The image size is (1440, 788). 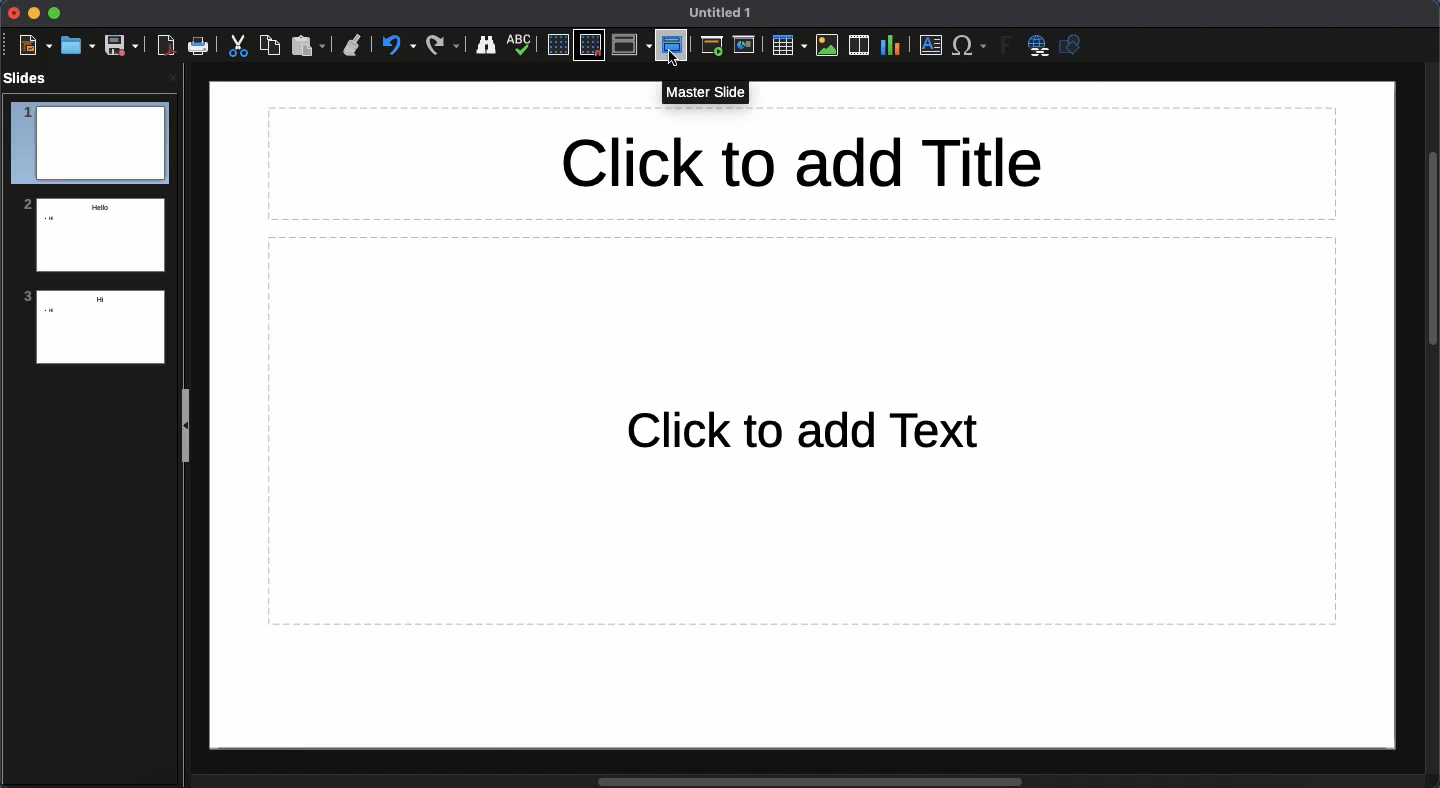 I want to click on Hyperlink, so click(x=1038, y=46).